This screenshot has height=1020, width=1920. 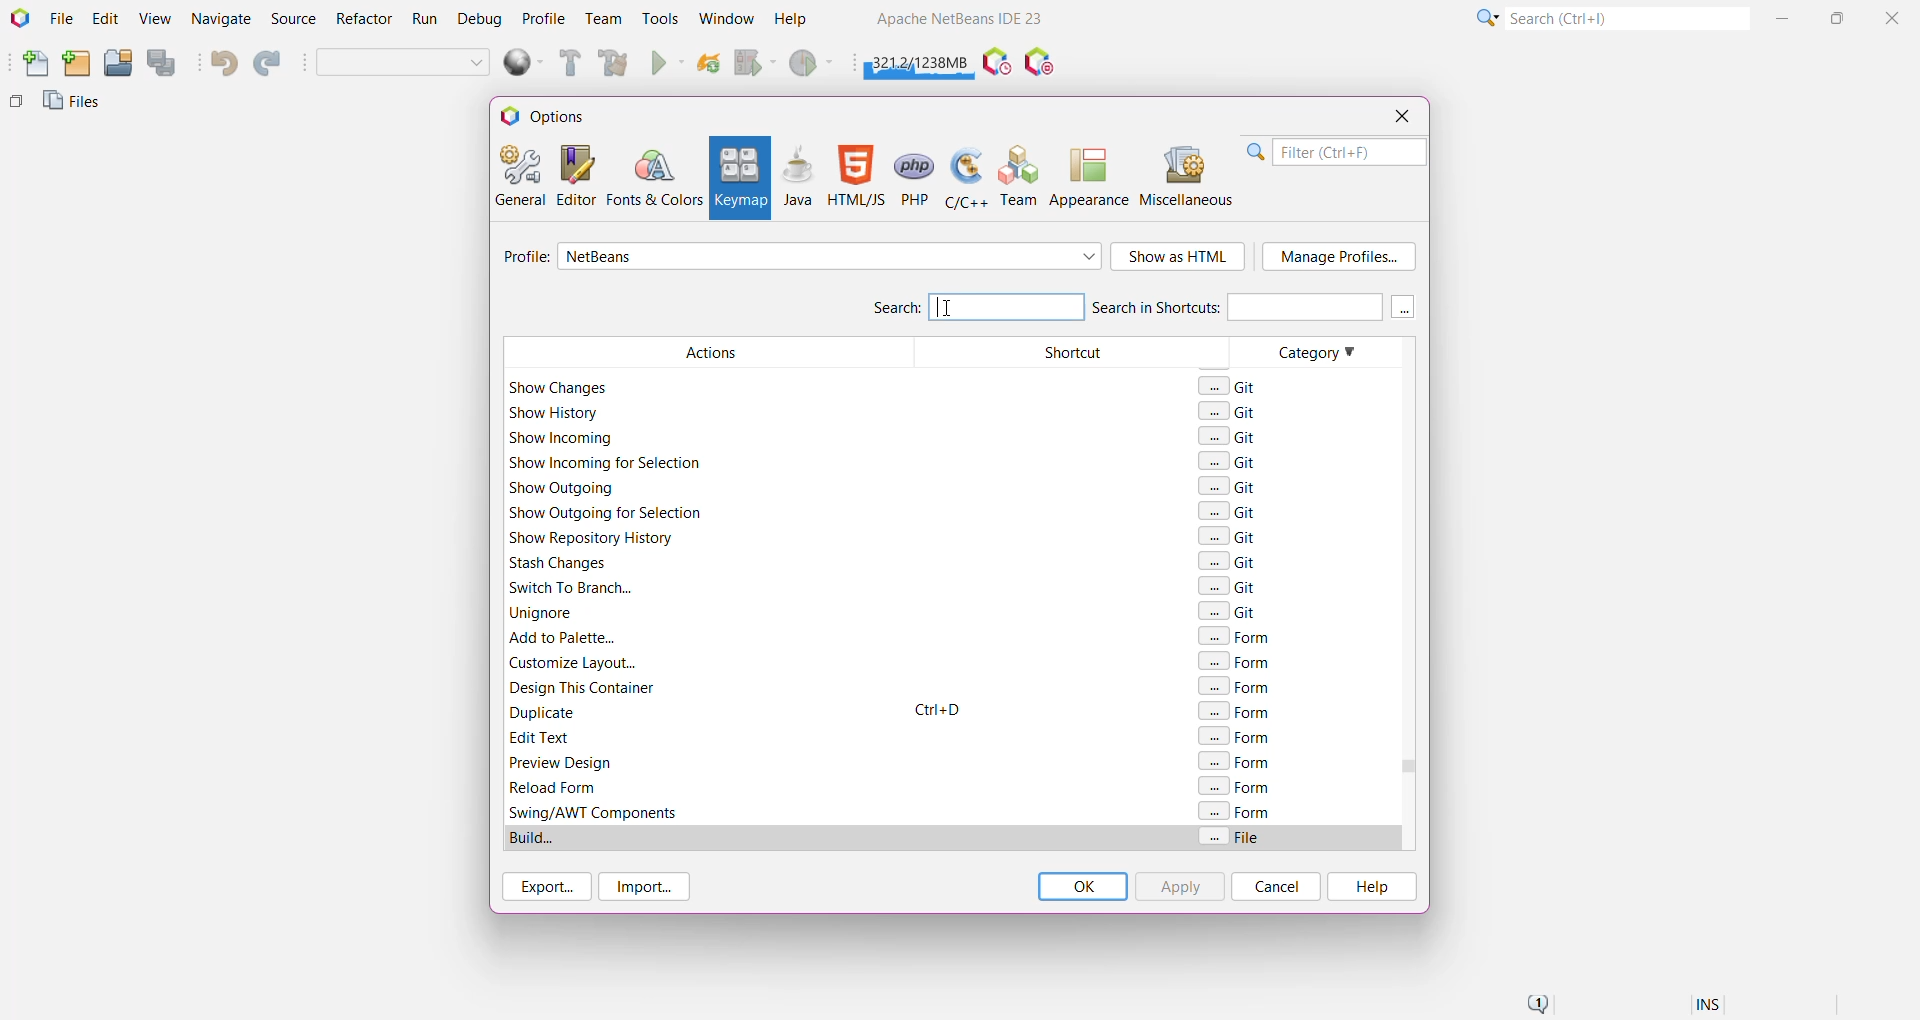 What do you see at coordinates (1020, 176) in the screenshot?
I see `Team` at bounding box center [1020, 176].